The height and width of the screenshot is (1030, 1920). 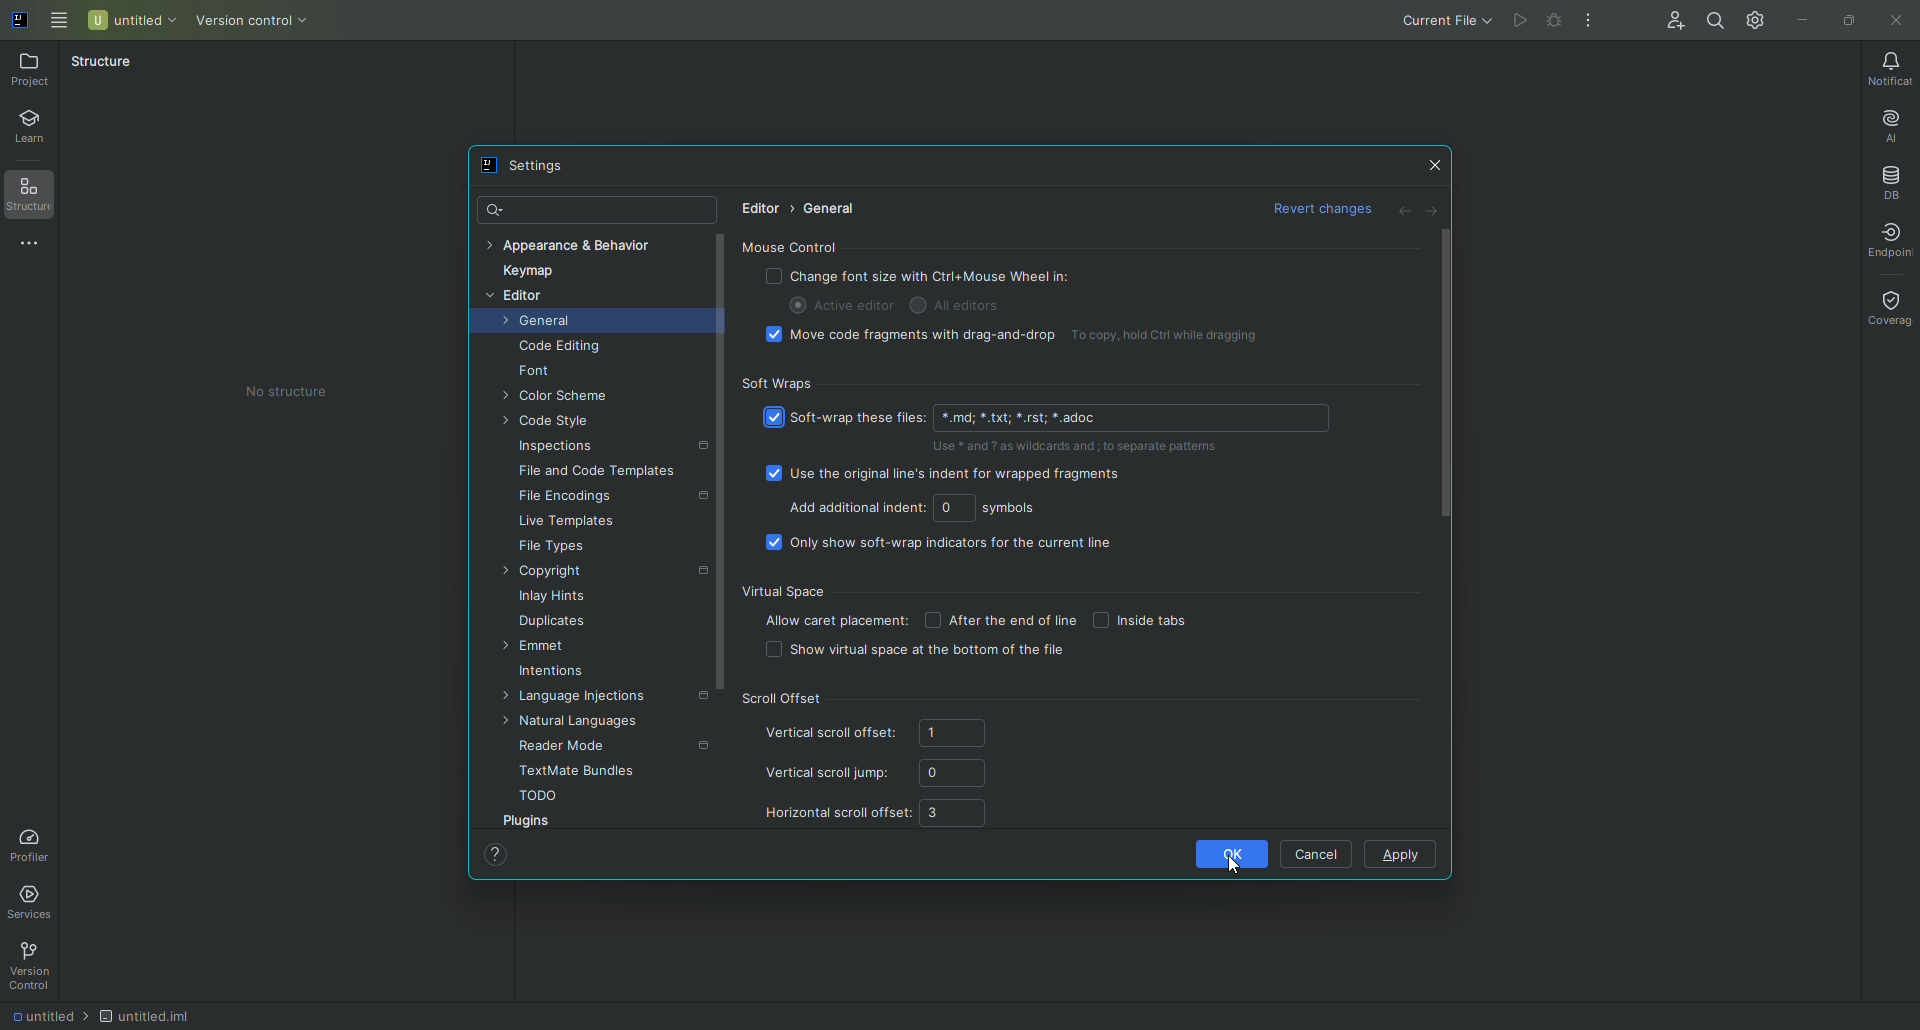 What do you see at coordinates (521, 297) in the screenshot?
I see `Editor` at bounding box center [521, 297].